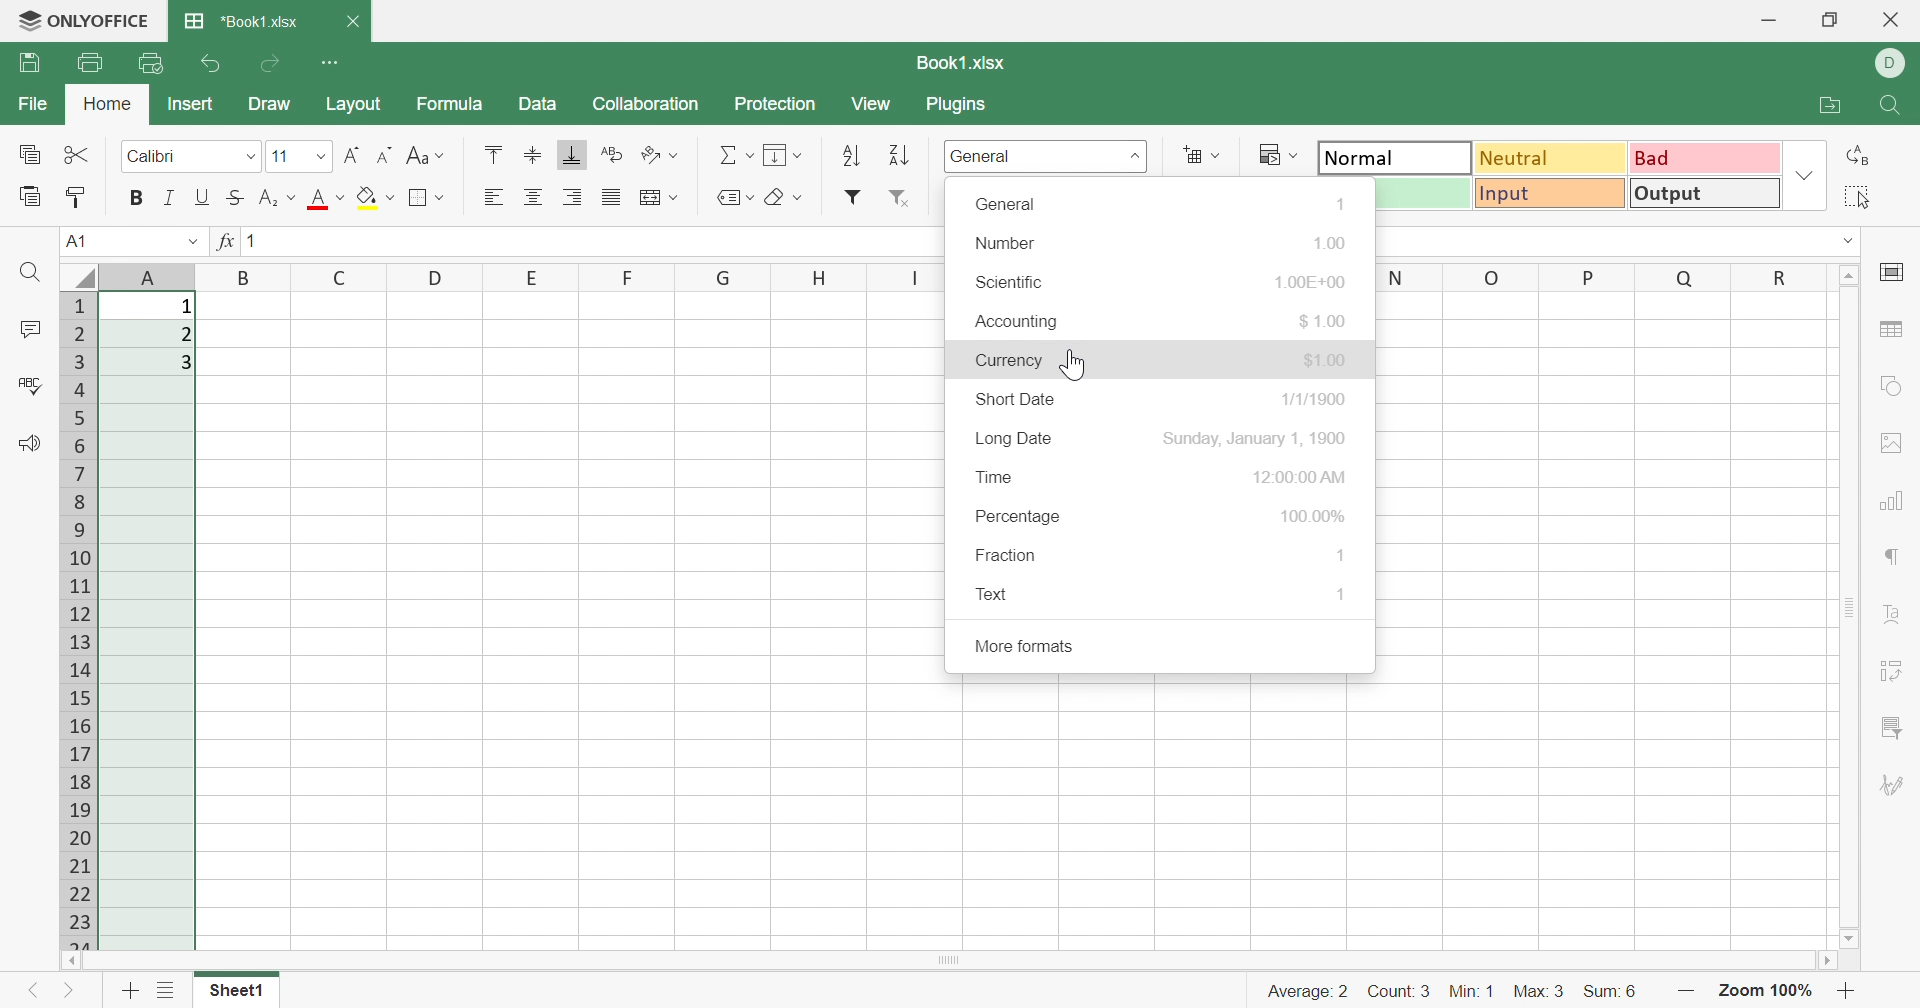 The height and width of the screenshot is (1008, 1920). Describe the element at coordinates (1890, 329) in the screenshot. I see `Table settings` at that location.